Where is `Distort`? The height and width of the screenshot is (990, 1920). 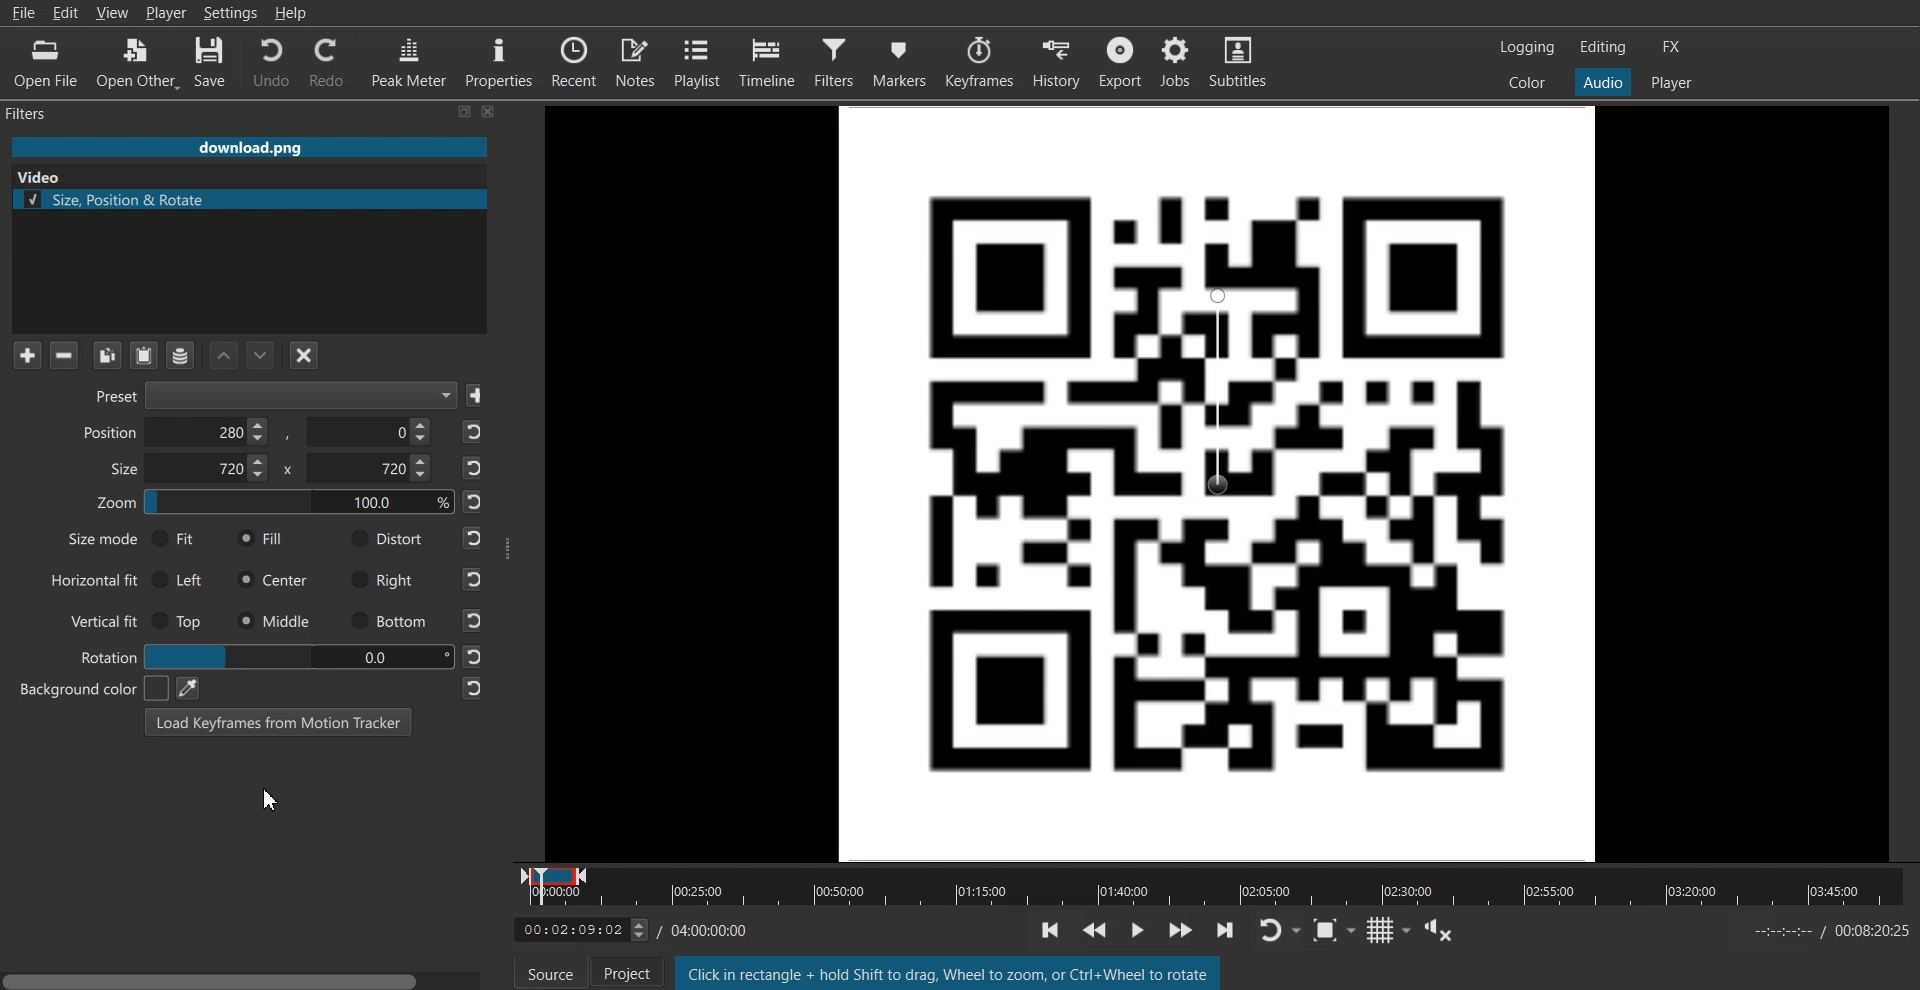
Distort is located at coordinates (385, 538).